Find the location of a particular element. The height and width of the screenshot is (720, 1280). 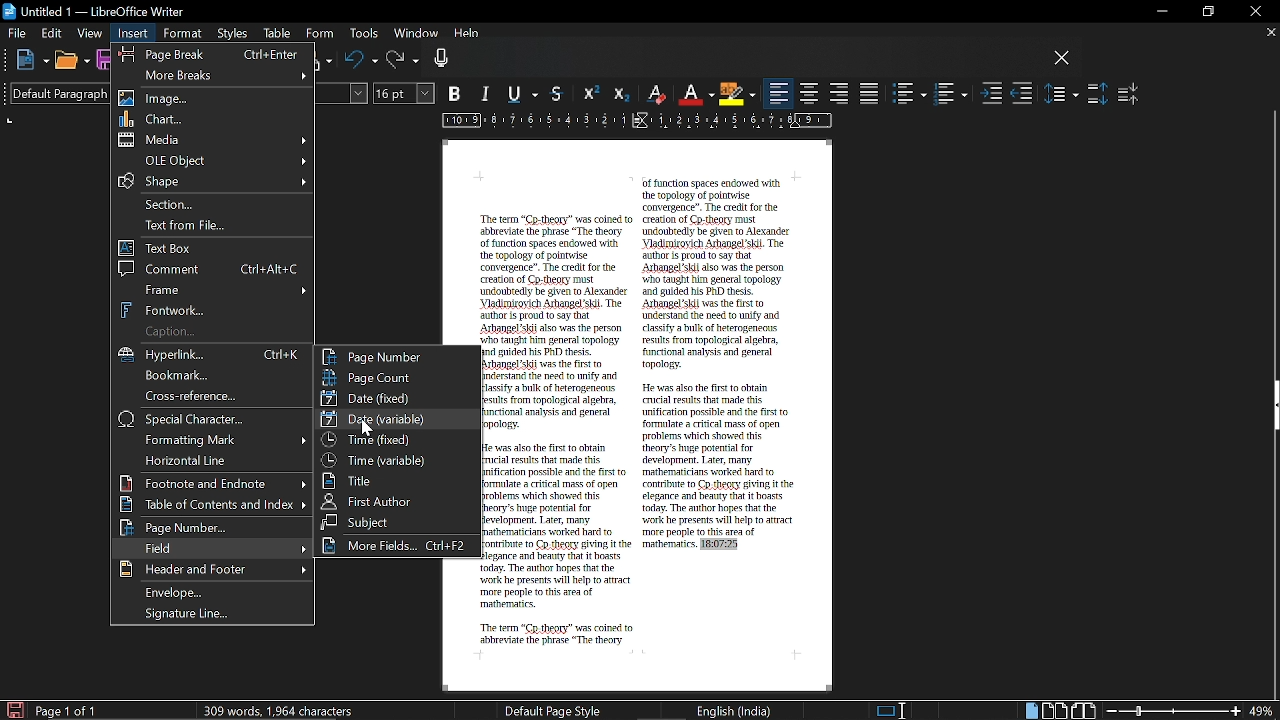

Default page style is located at coordinates (553, 710).